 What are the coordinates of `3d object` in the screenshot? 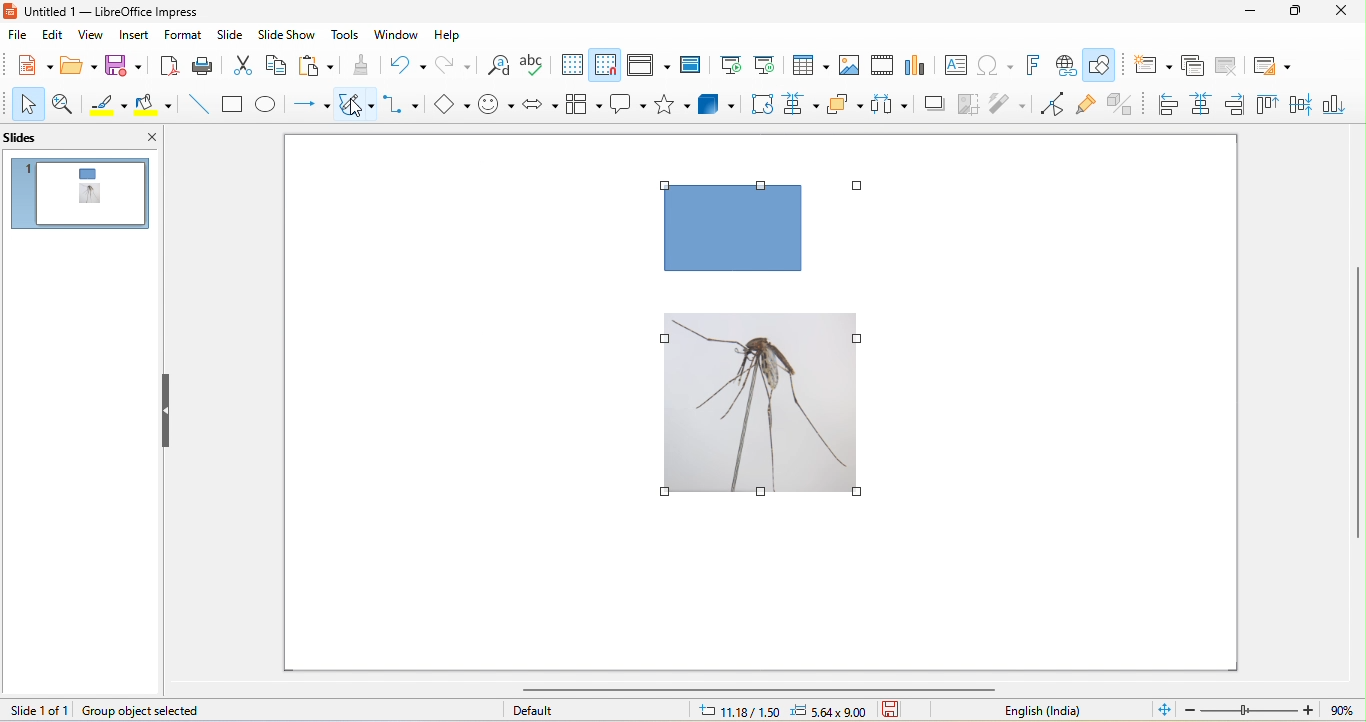 It's located at (722, 104).